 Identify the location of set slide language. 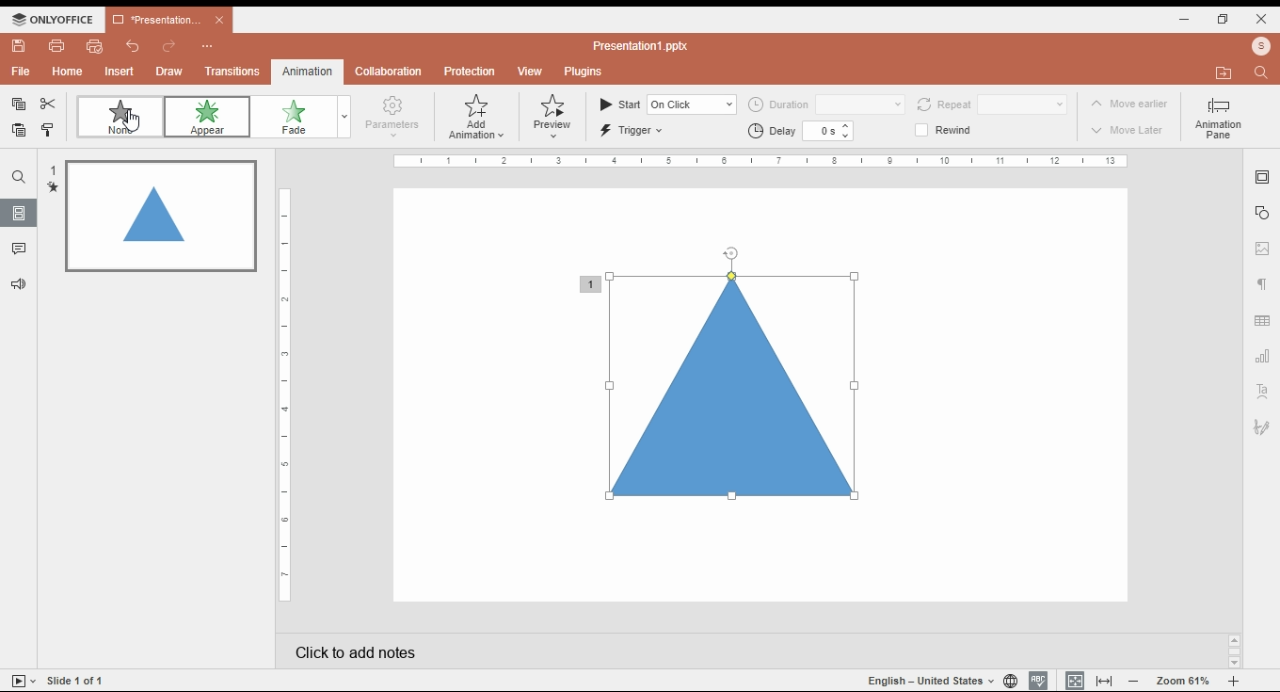
(1007, 679).